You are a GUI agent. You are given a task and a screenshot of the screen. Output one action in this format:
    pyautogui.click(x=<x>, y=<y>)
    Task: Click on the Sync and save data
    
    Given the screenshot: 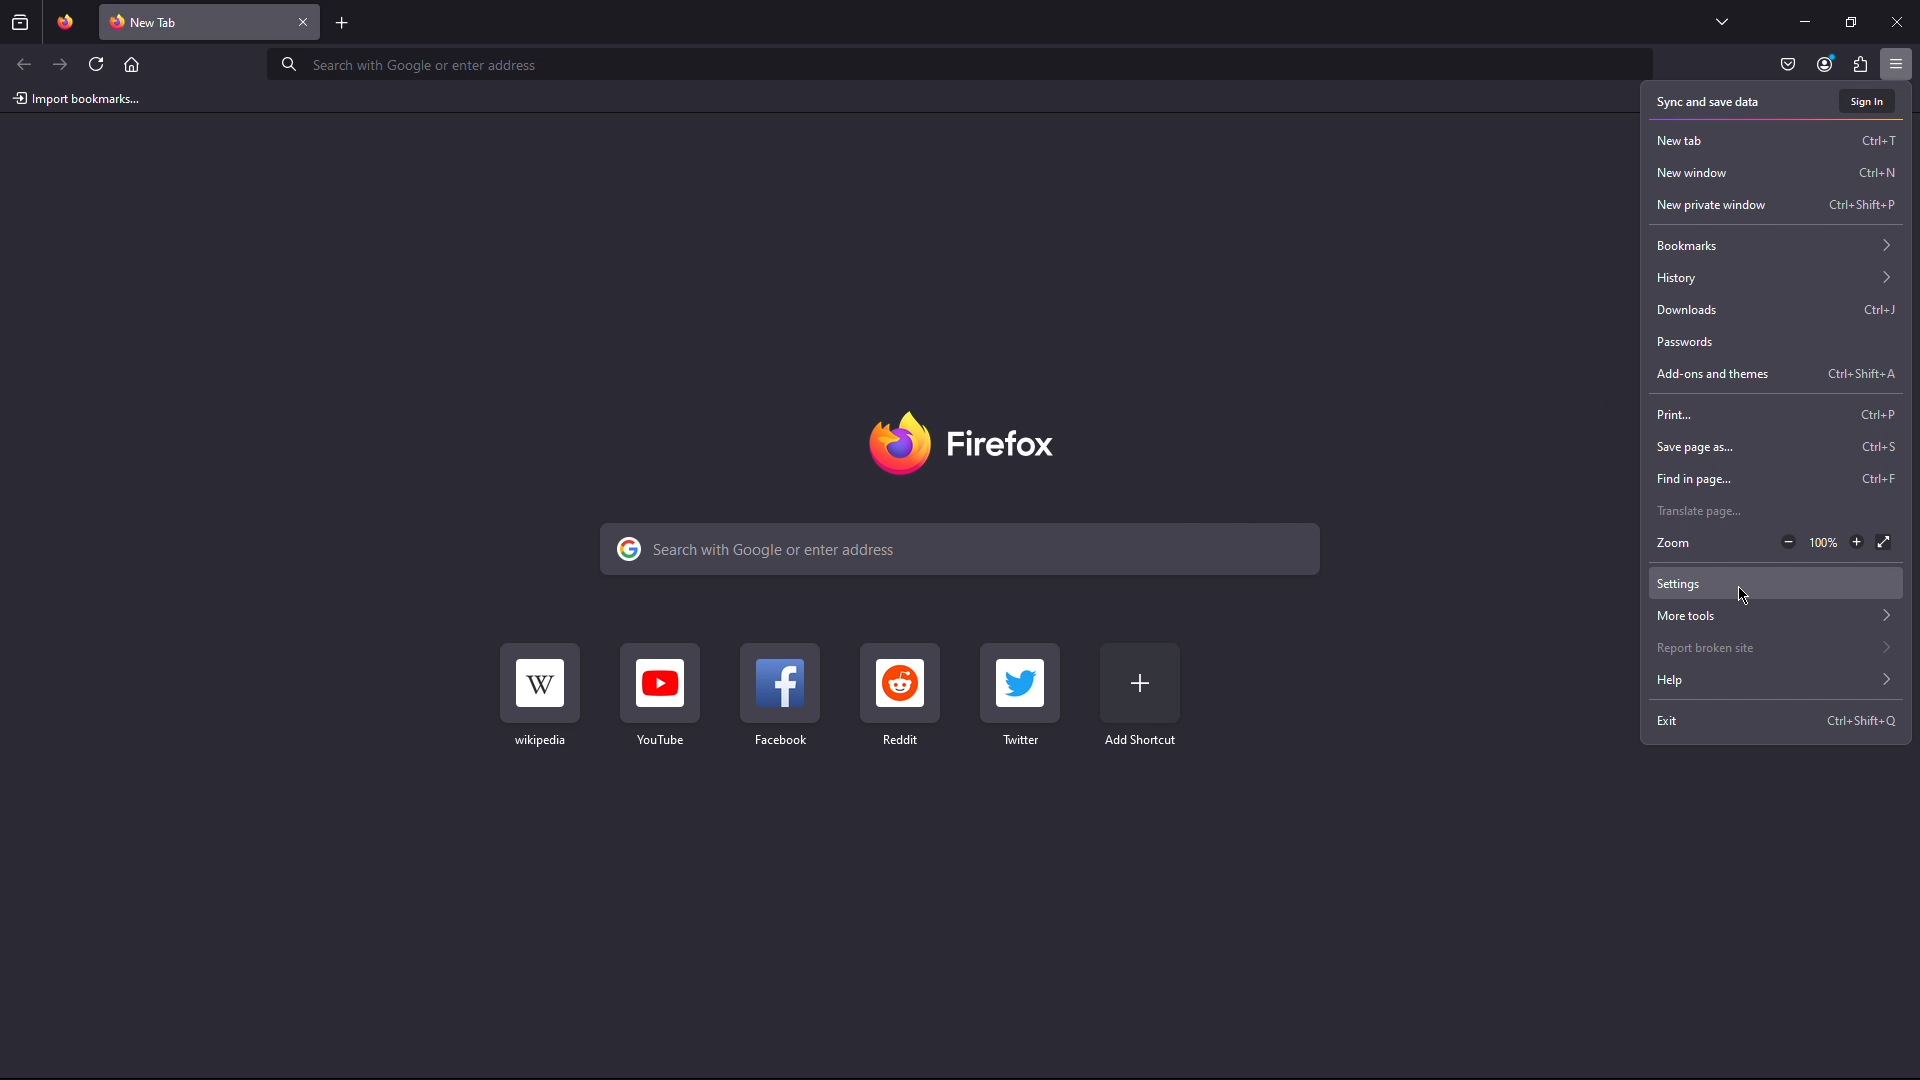 What is the action you would take?
    pyautogui.click(x=1775, y=100)
    